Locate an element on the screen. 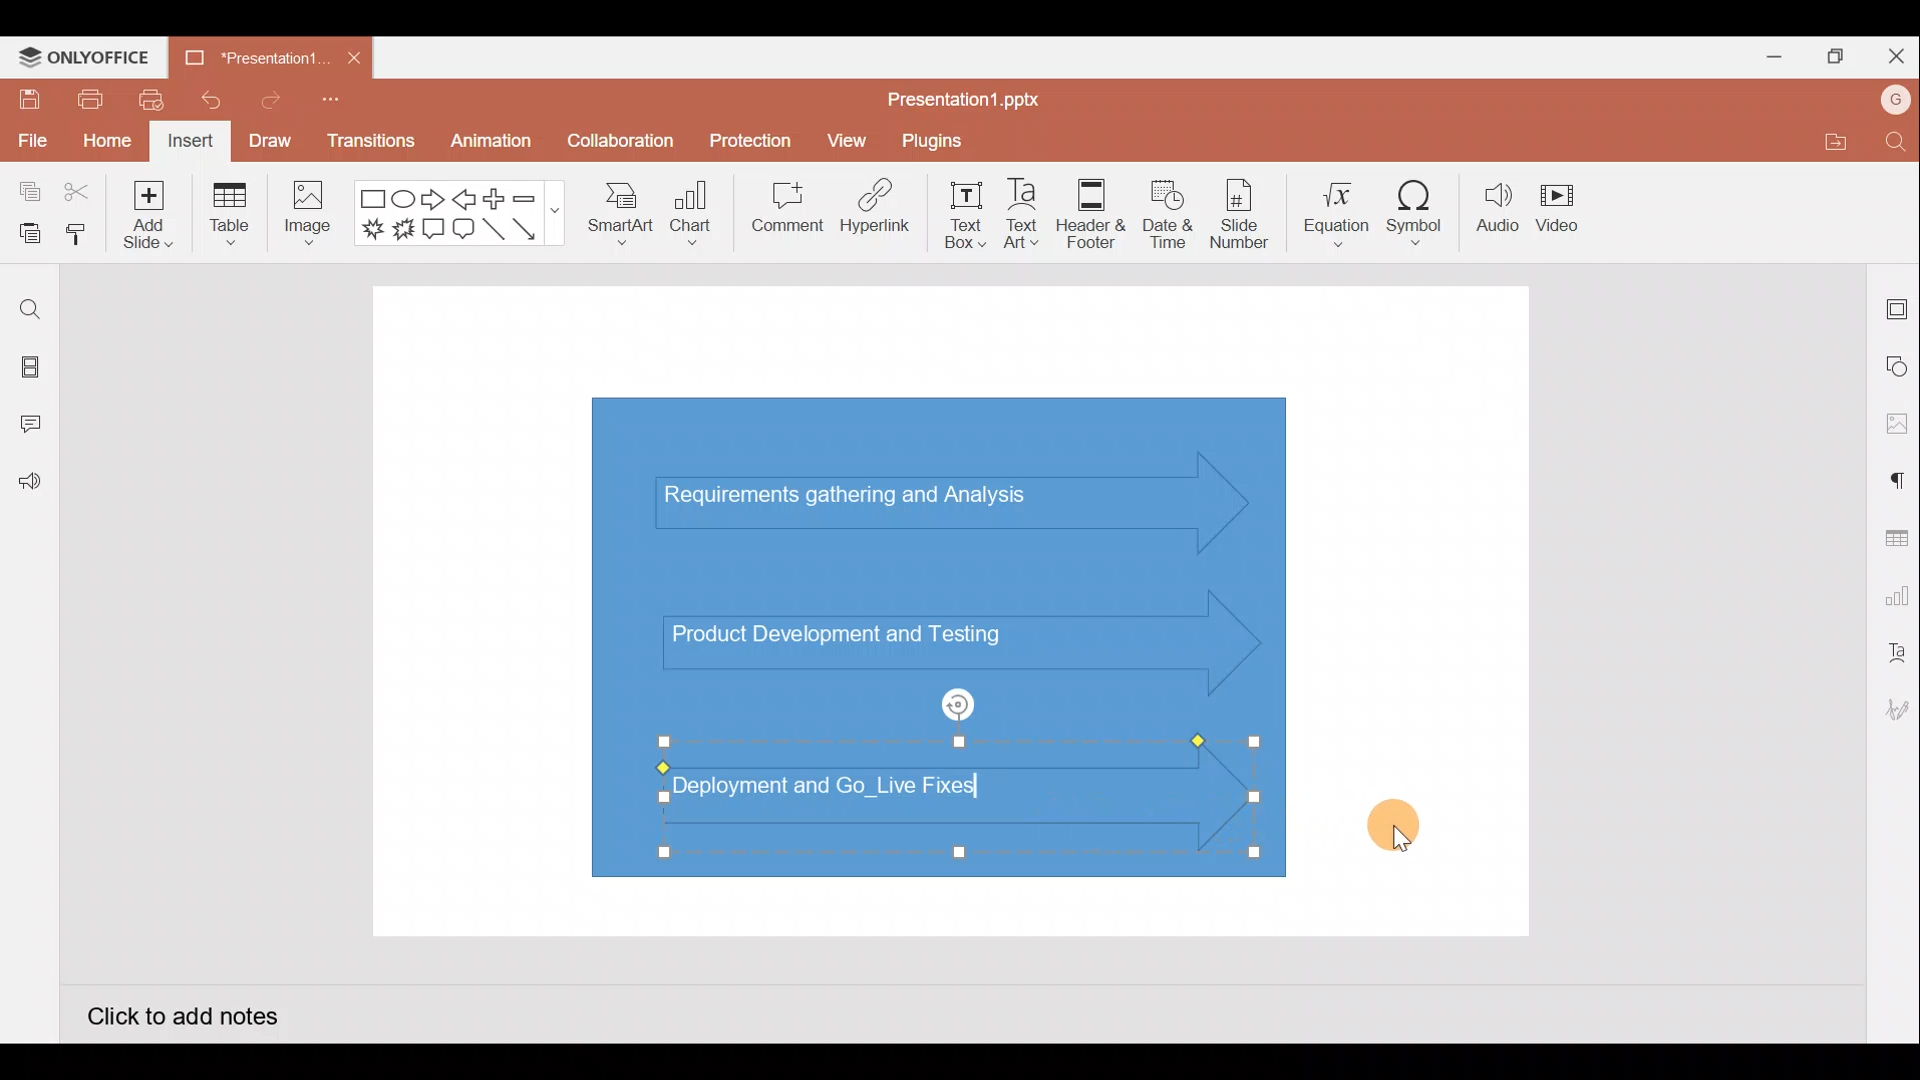  Ellipse is located at coordinates (406, 199).